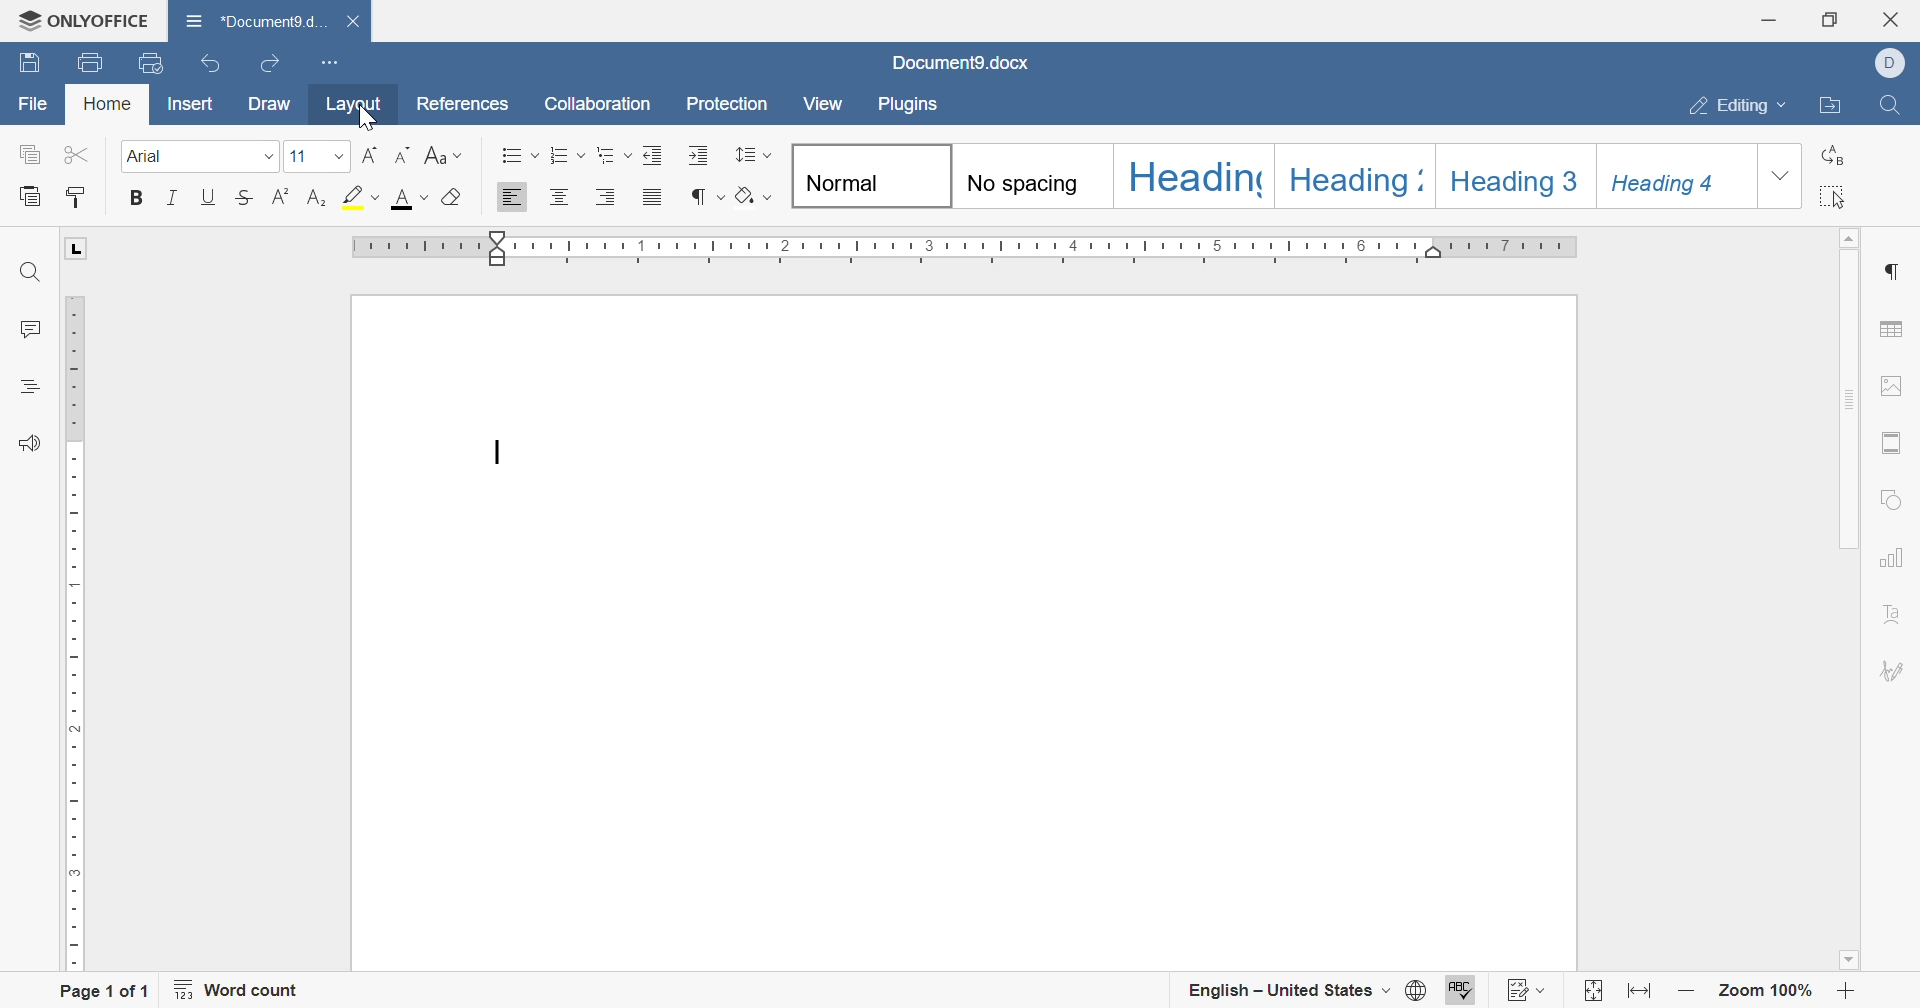 The width and height of the screenshot is (1920, 1008). What do you see at coordinates (372, 159) in the screenshot?
I see `increment font size` at bounding box center [372, 159].